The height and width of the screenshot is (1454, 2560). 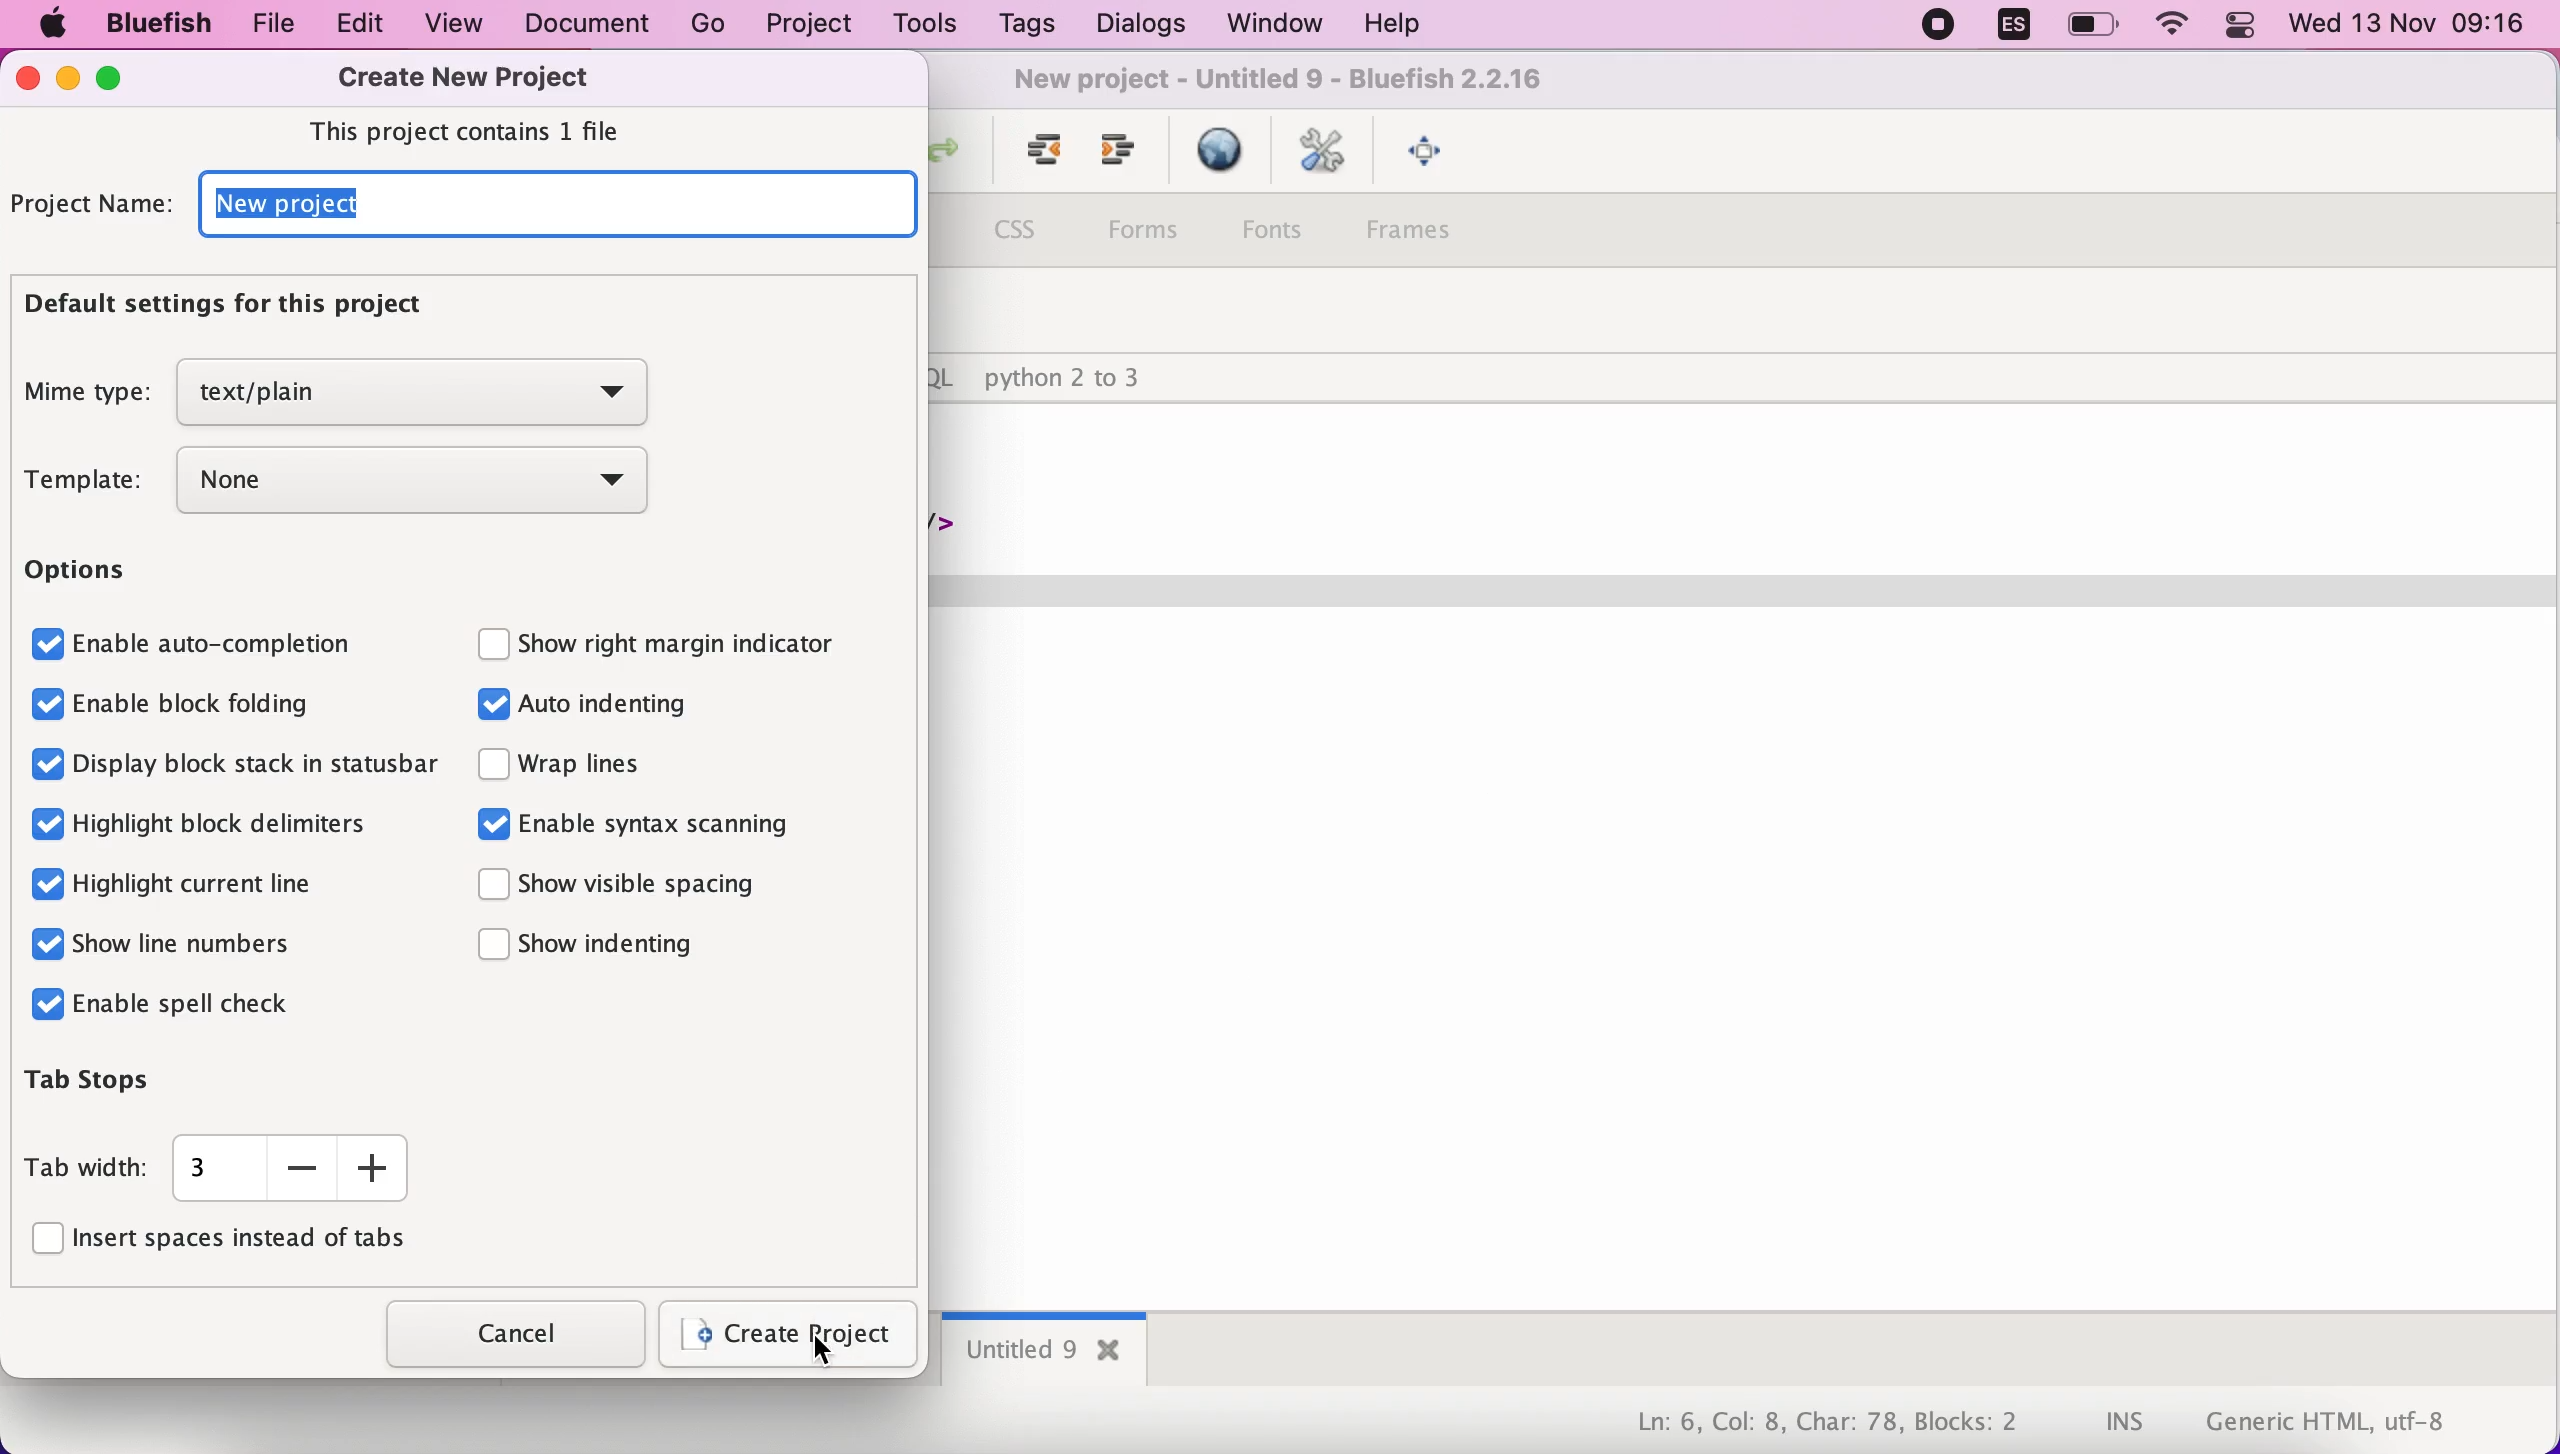 What do you see at coordinates (2003, 29) in the screenshot?
I see `language` at bounding box center [2003, 29].